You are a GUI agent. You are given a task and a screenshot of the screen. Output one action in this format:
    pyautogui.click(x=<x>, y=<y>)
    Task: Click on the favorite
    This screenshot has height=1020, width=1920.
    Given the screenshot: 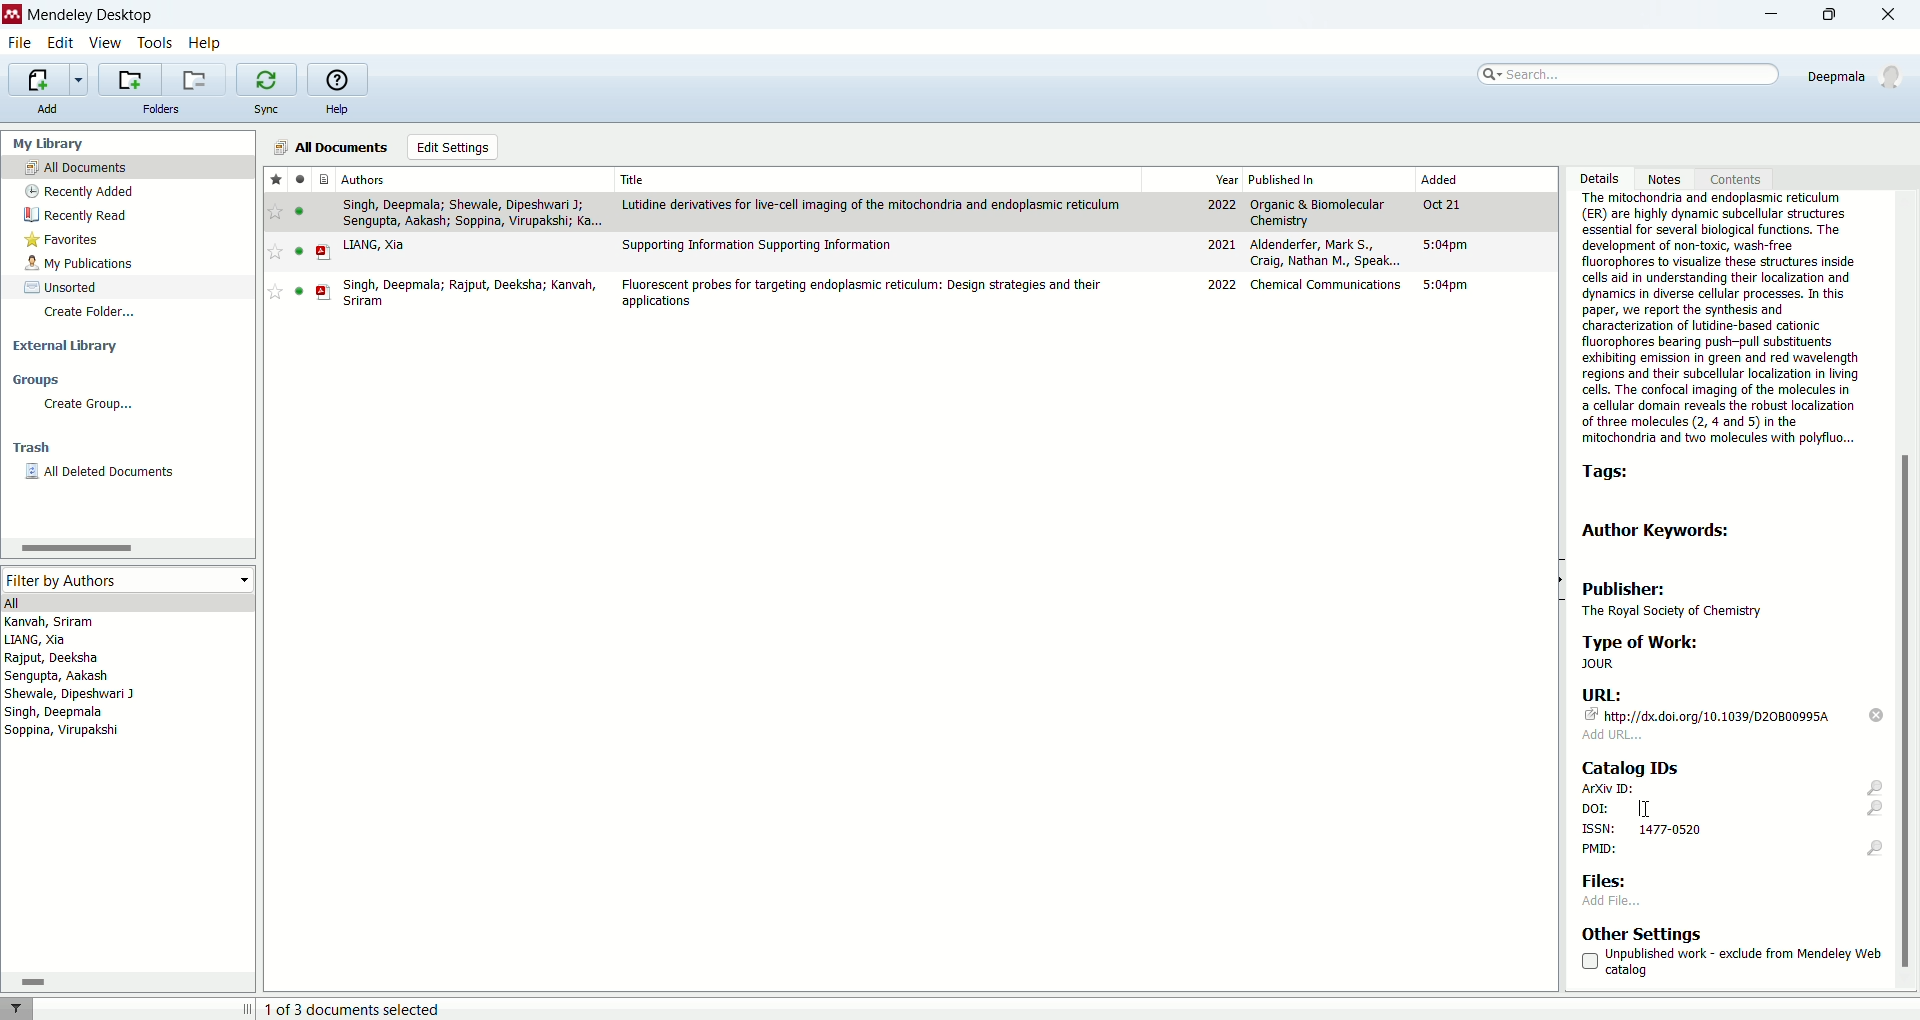 What is the action you would take?
    pyautogui.click(x=275, y=291)
    